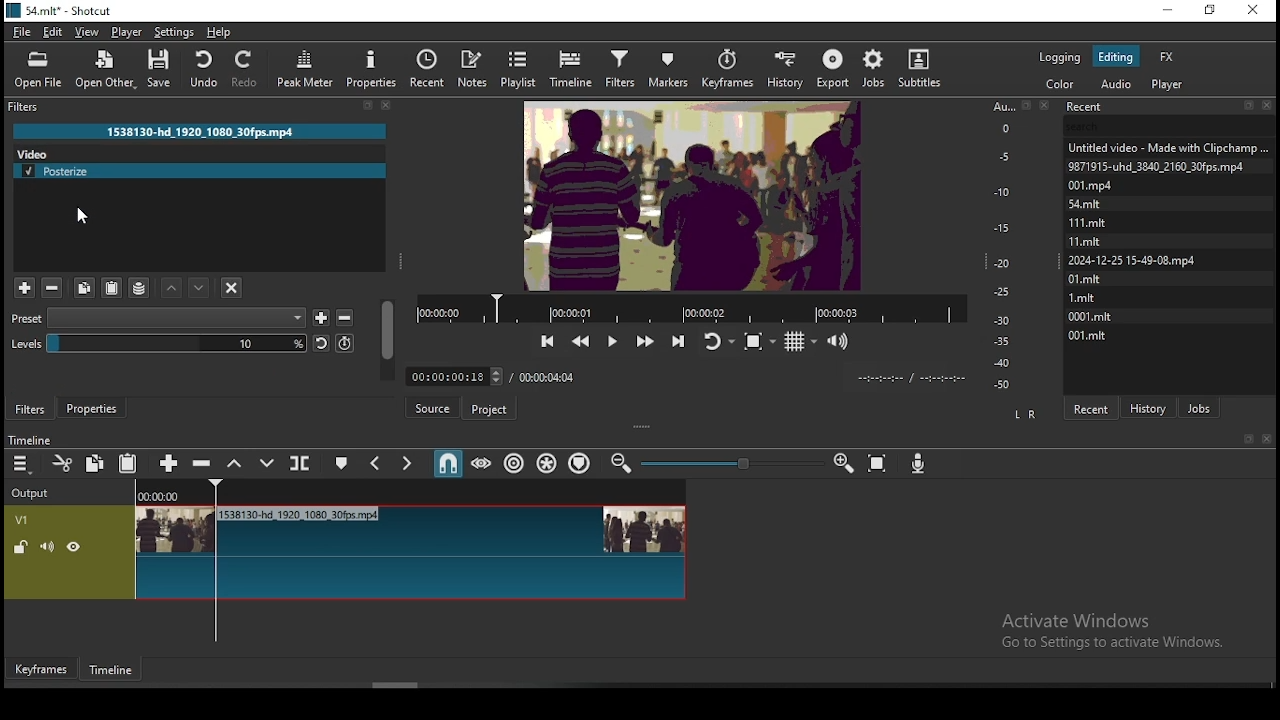 The image size is (1280, 720). What do you see at coordinates (759, 339) in the screenshot?
I see `toggle zoom` at bounding box center [759, 339].